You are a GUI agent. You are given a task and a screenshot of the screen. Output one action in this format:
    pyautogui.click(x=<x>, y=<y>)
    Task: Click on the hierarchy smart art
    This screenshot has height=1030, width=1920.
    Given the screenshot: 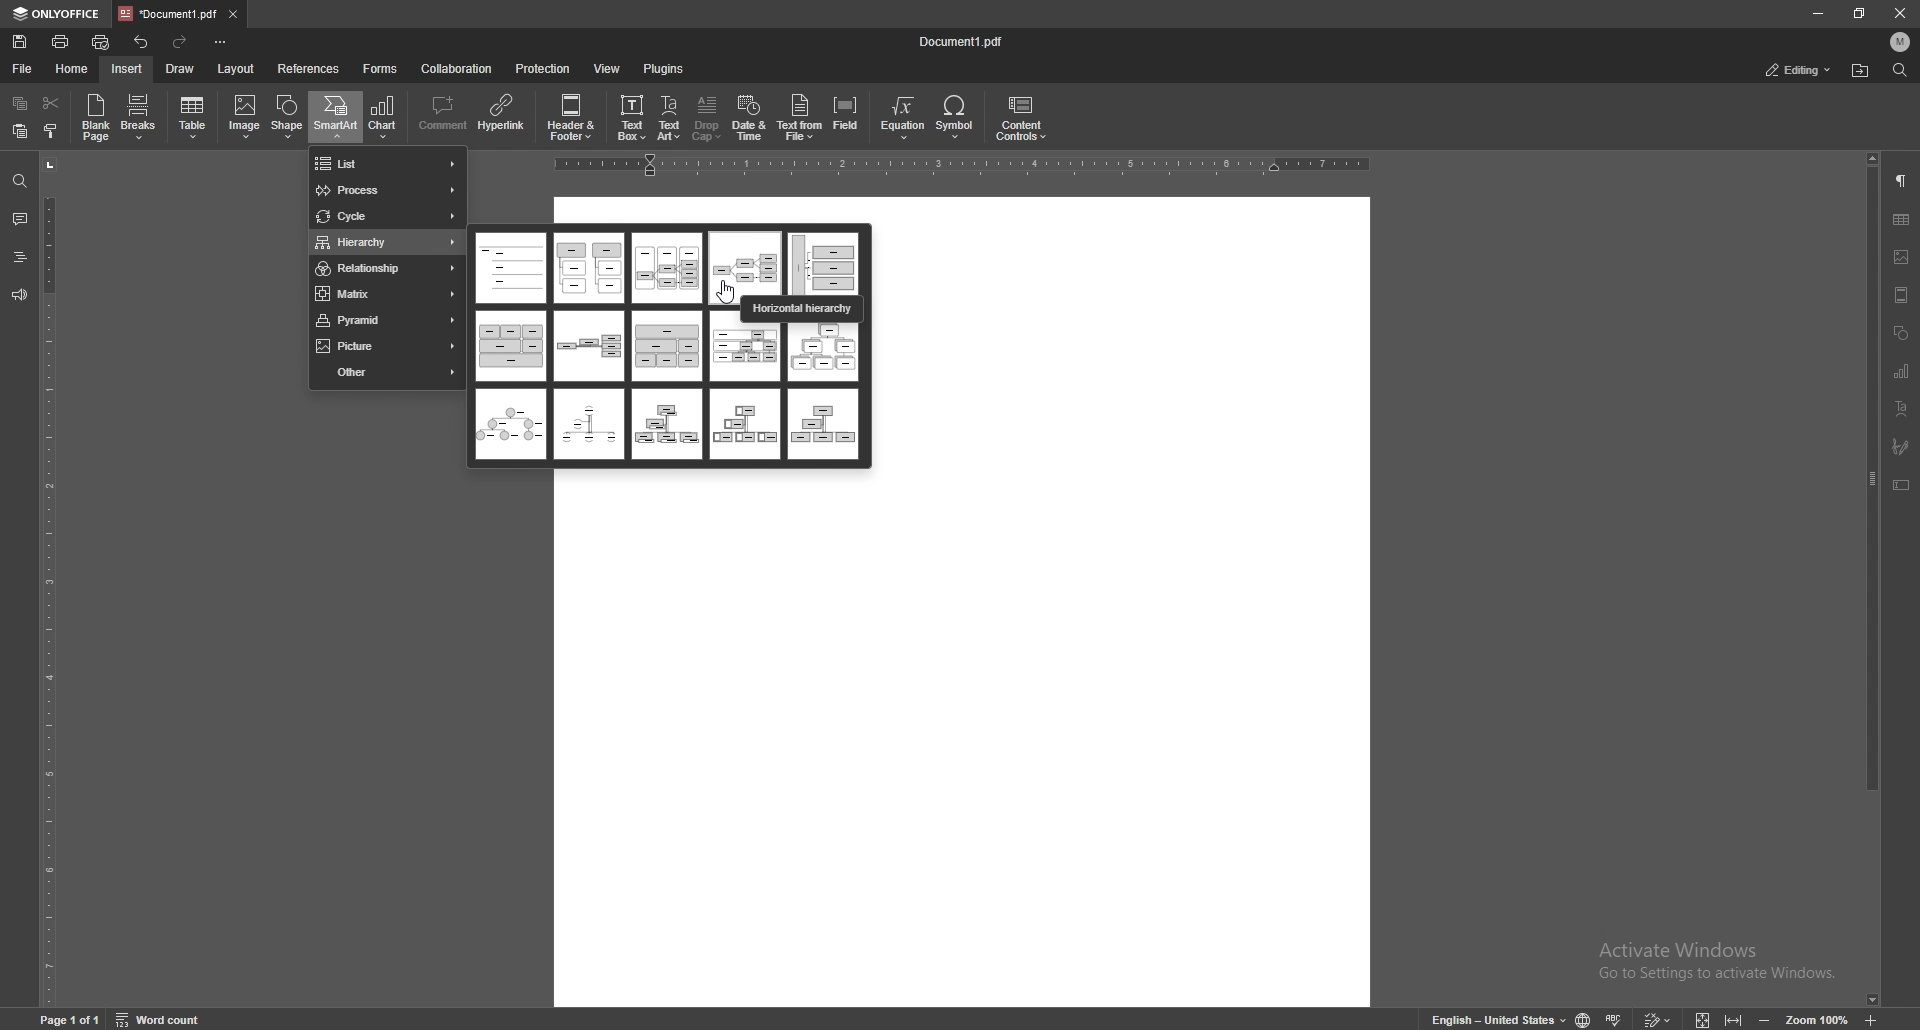 What is the action you would take?
    pyautogui.click(x=821, y=425)
    